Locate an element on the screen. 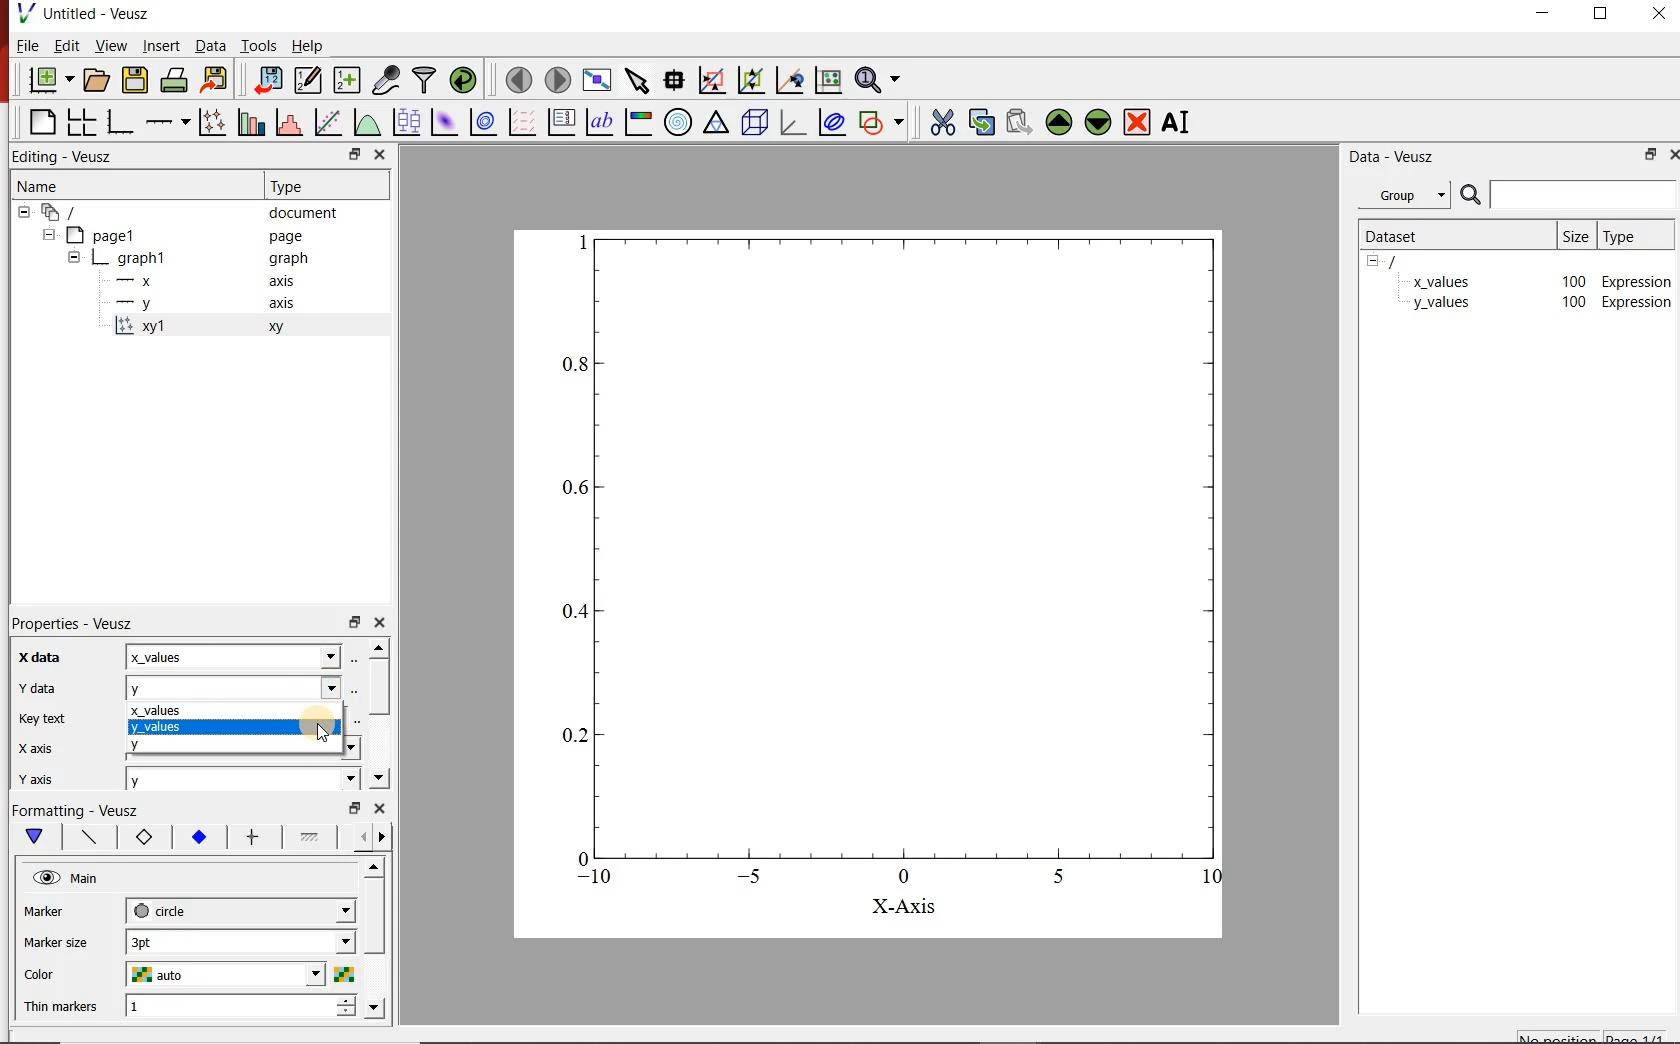 Image resolution: width=1680 pixels, height=1044 pixels. veusz logo is located at coordinates (19, 13).